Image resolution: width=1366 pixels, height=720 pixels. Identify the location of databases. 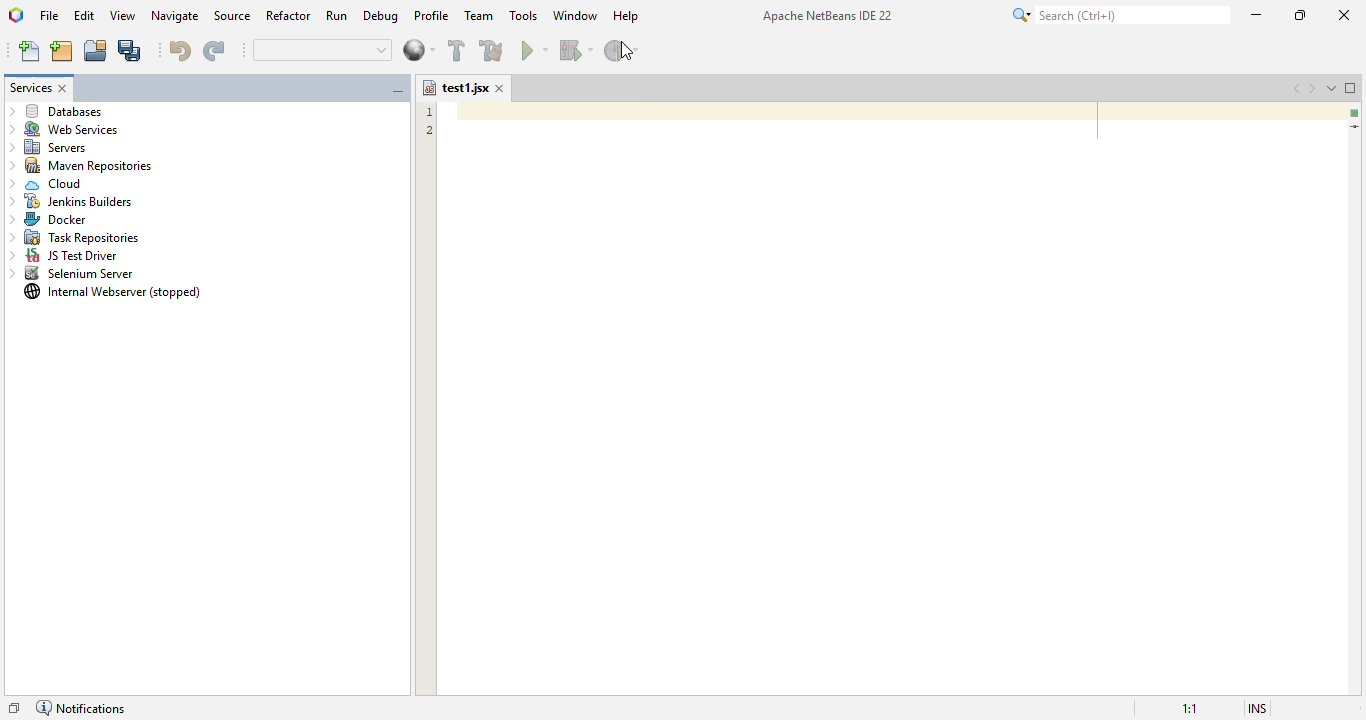
(57, 110).